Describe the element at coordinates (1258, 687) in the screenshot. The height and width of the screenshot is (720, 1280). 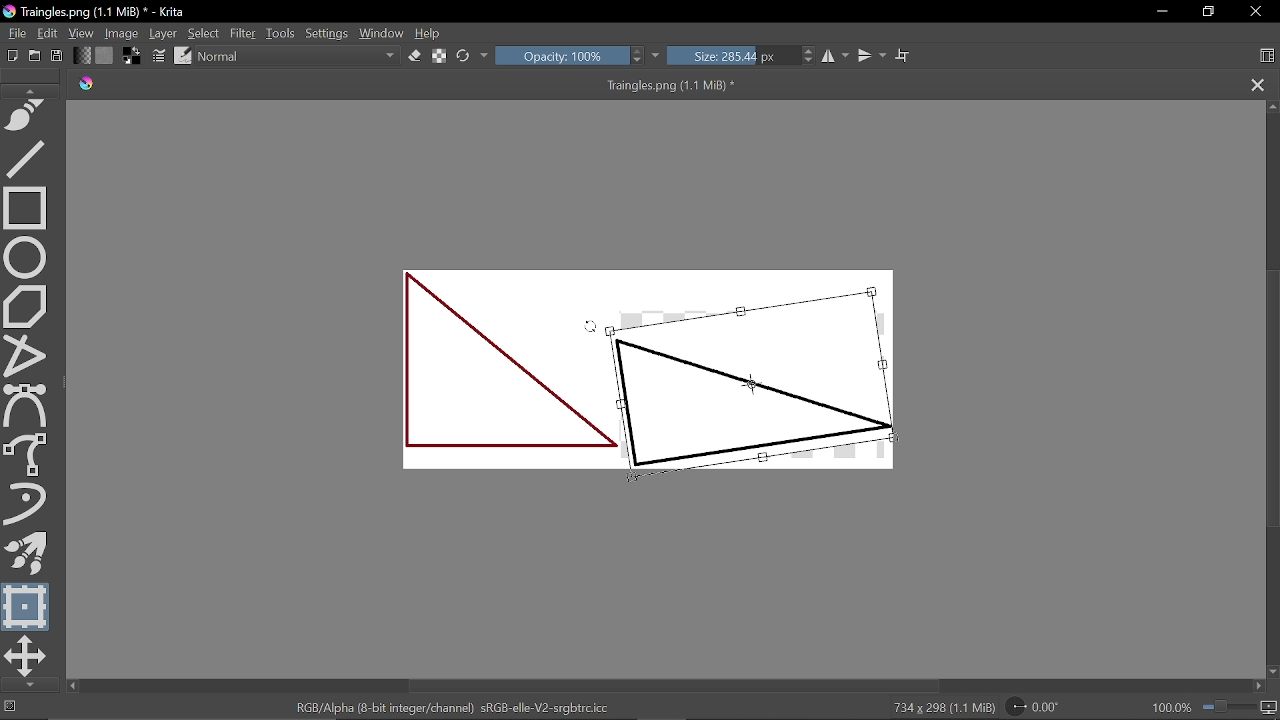
I see `Move right` at that location.